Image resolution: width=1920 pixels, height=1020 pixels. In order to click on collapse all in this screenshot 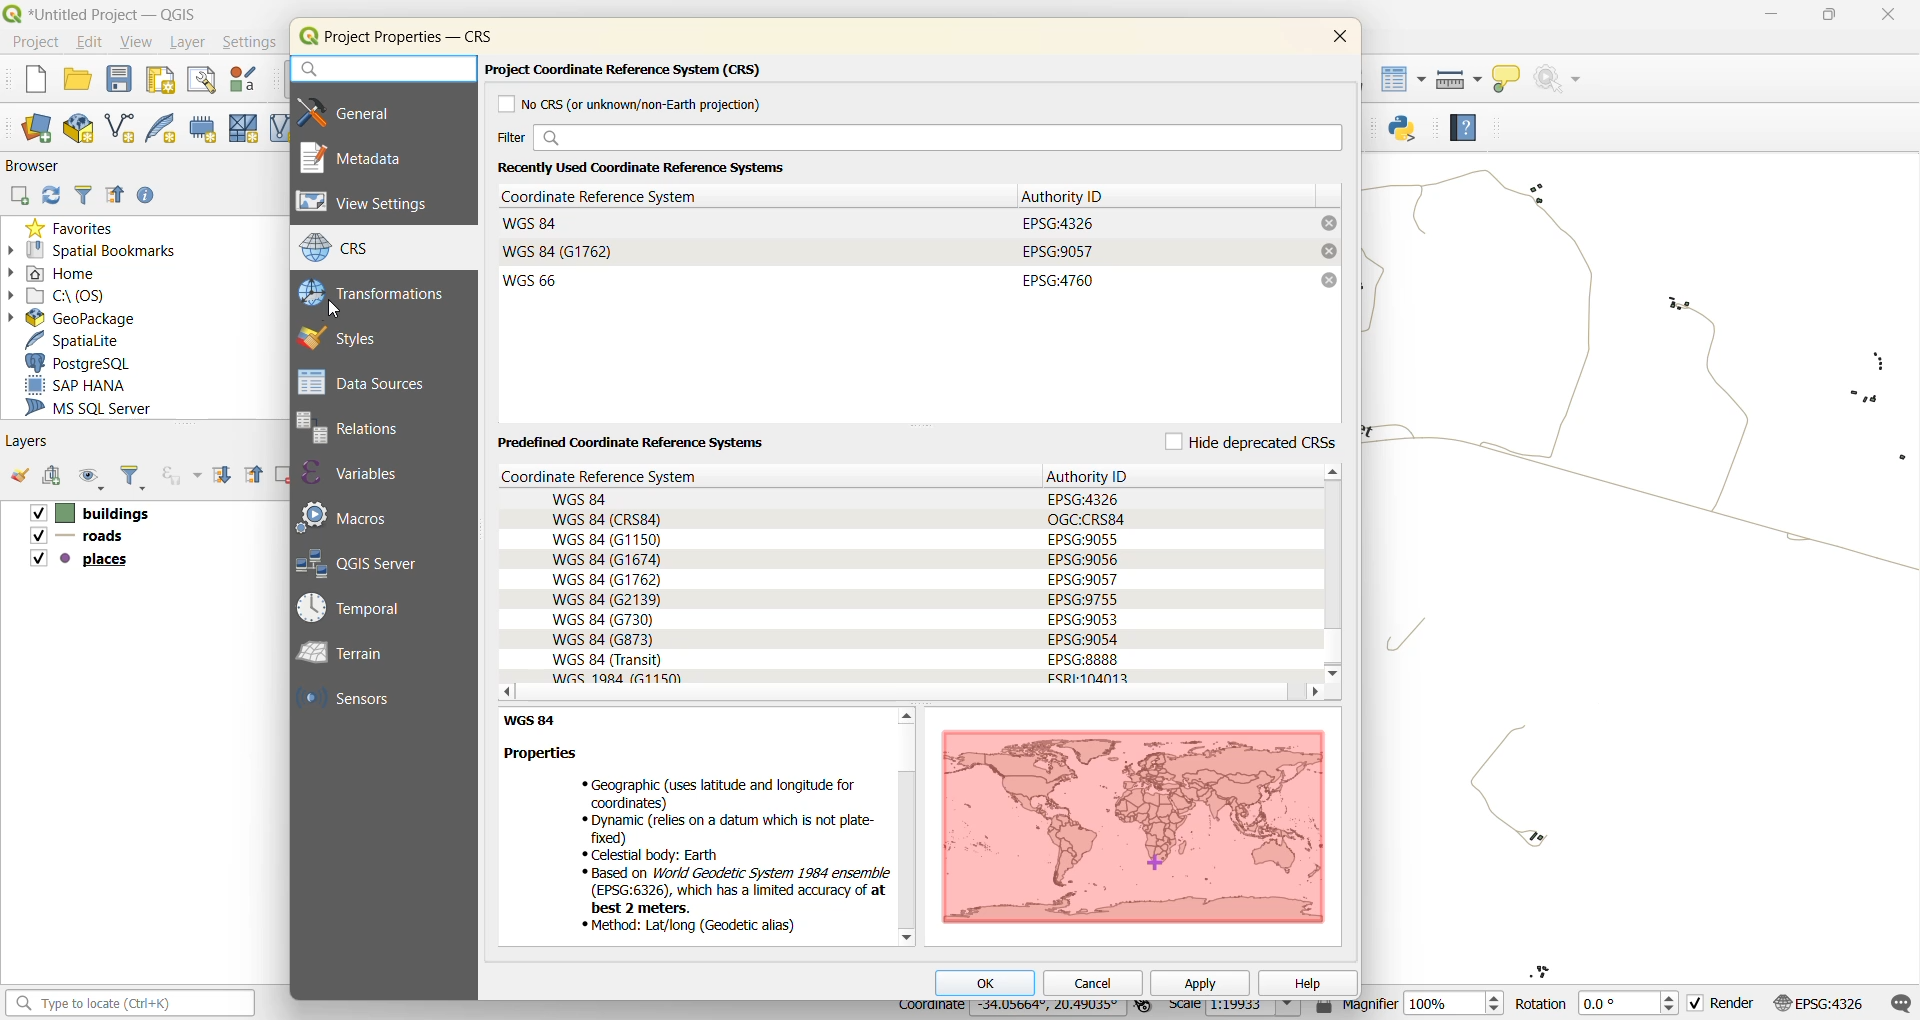, I will do `click(254, 476)`.